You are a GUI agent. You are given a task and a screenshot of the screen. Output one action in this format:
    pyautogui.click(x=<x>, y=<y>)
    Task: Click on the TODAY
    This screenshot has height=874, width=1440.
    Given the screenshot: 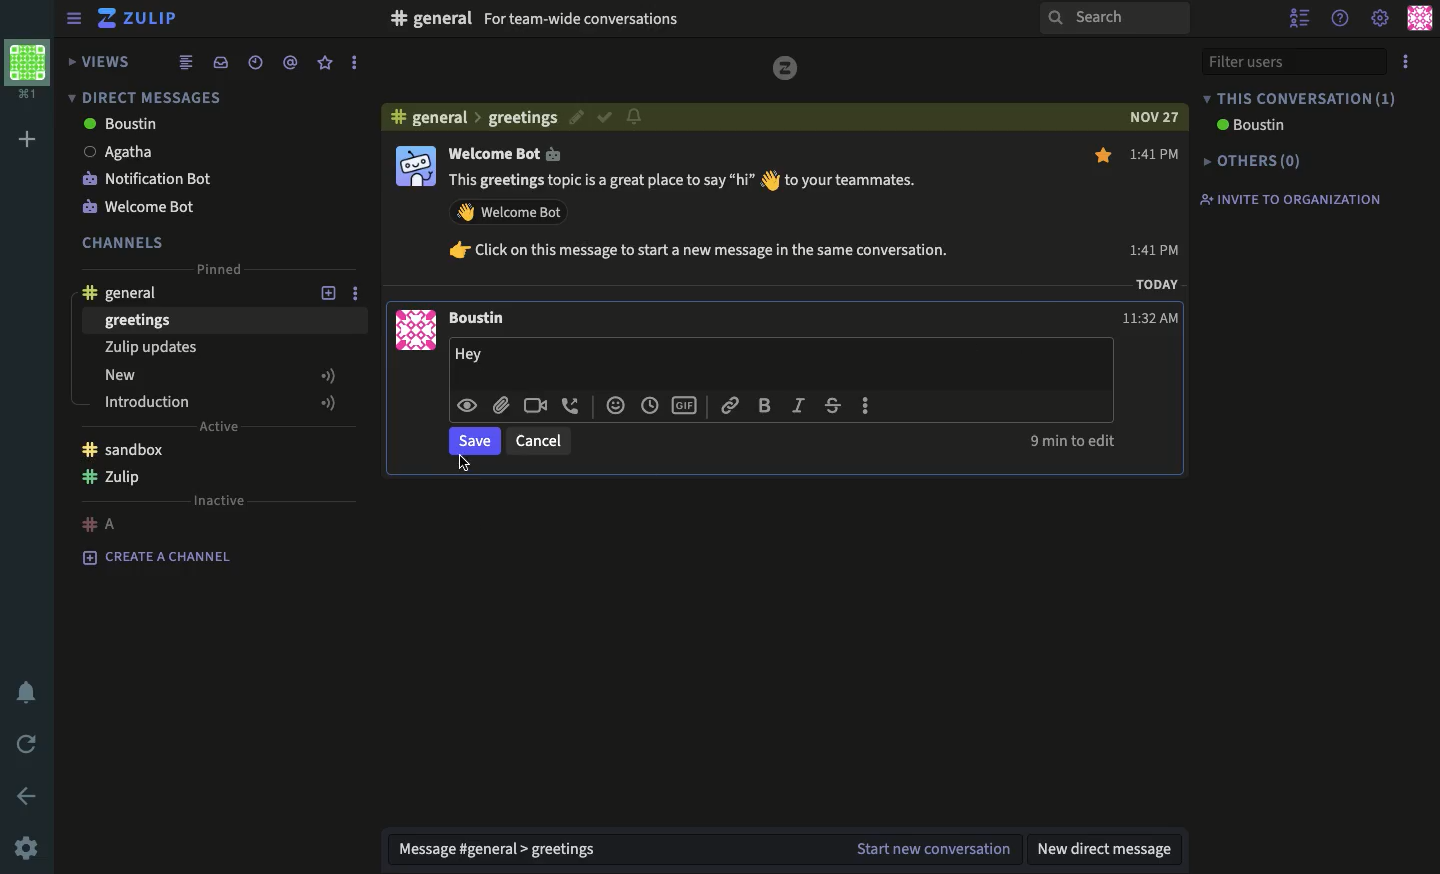 What is the action you would take?
    pyautogui.click(x=1156, y=287)
    